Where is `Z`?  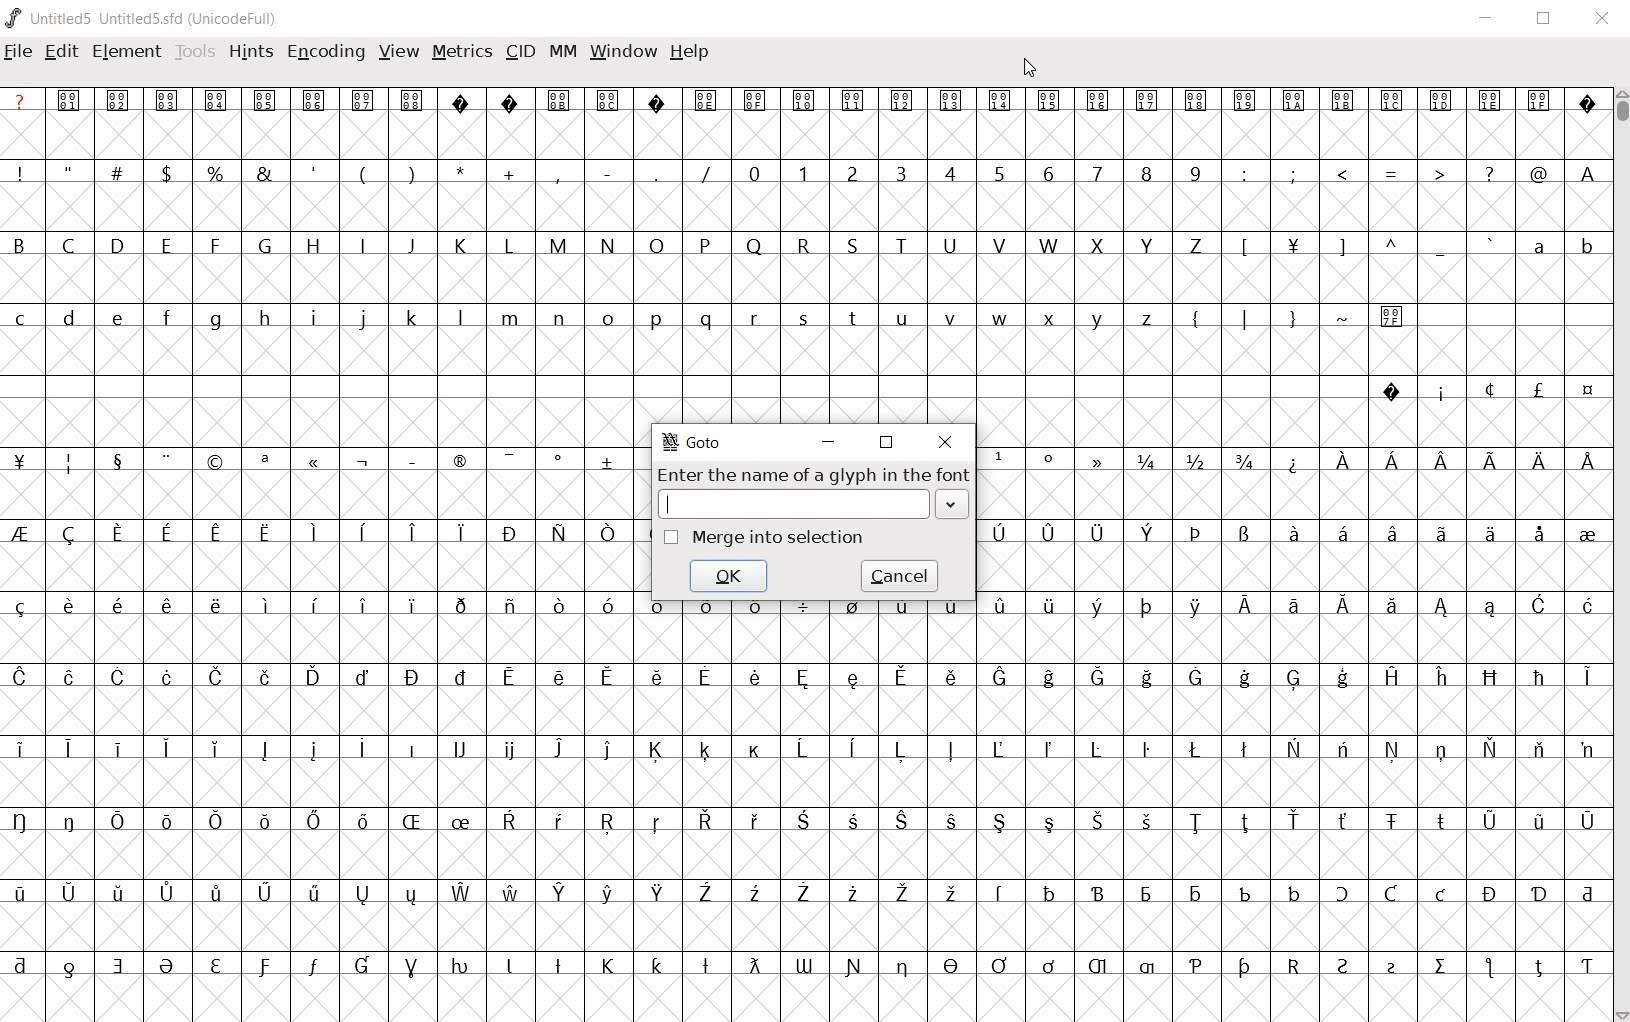
Z is located at coordinates (1196, 247).